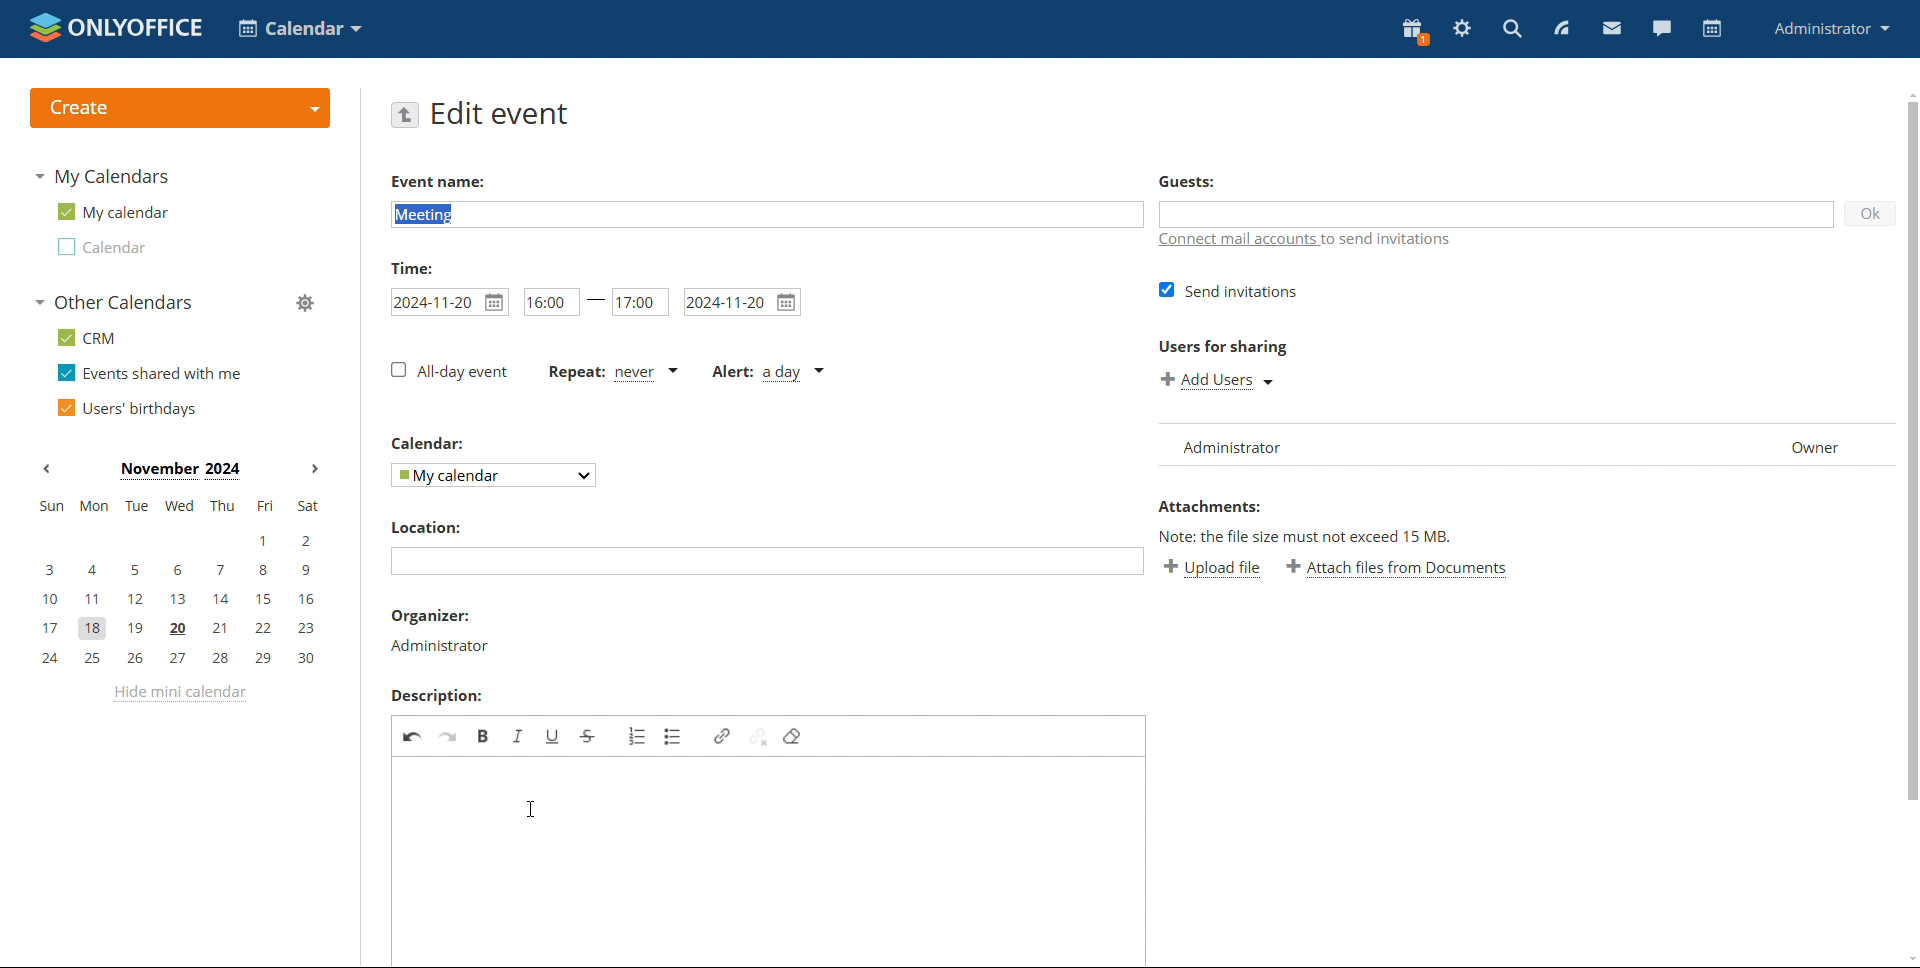  What do you see at coordinates (494, 475) in the screenshot?
I see `select calendar` at bounding box center [494, 475].